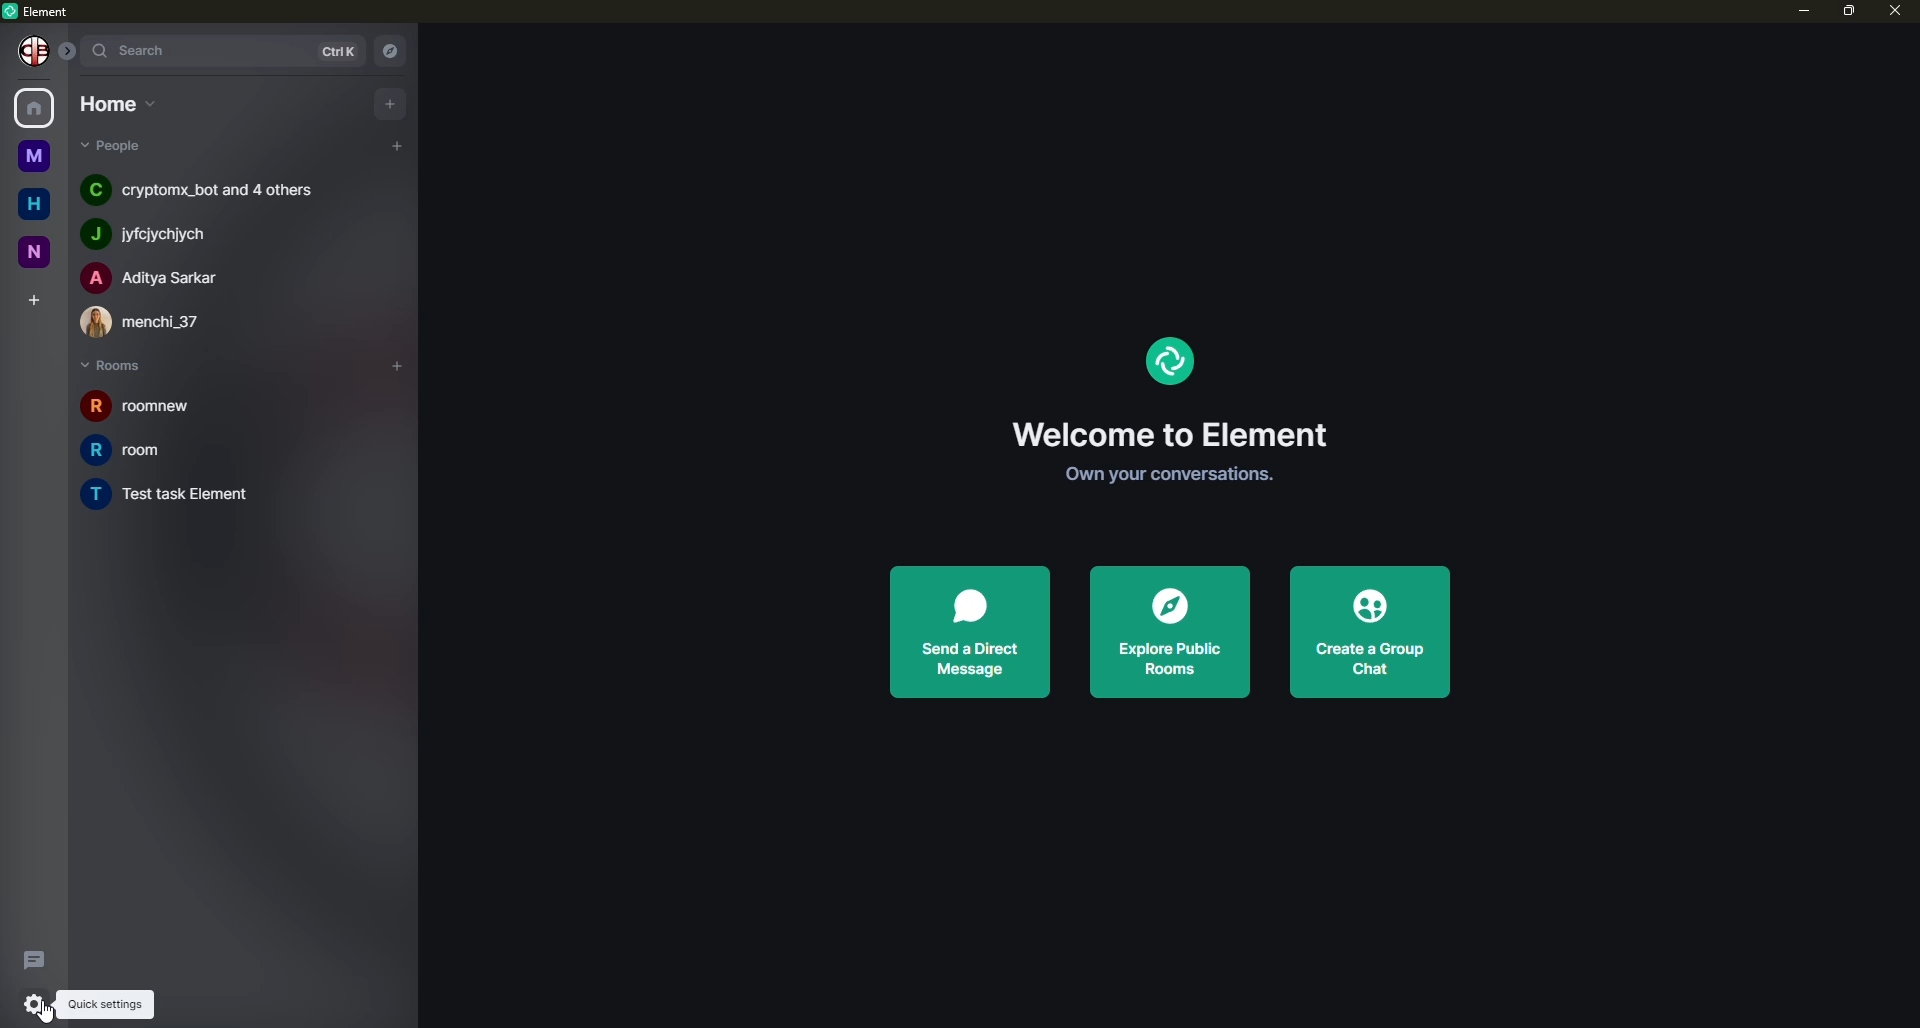 The width and height of the screenshot is (1920, 1028). I want to click on home, so click(115, 105).